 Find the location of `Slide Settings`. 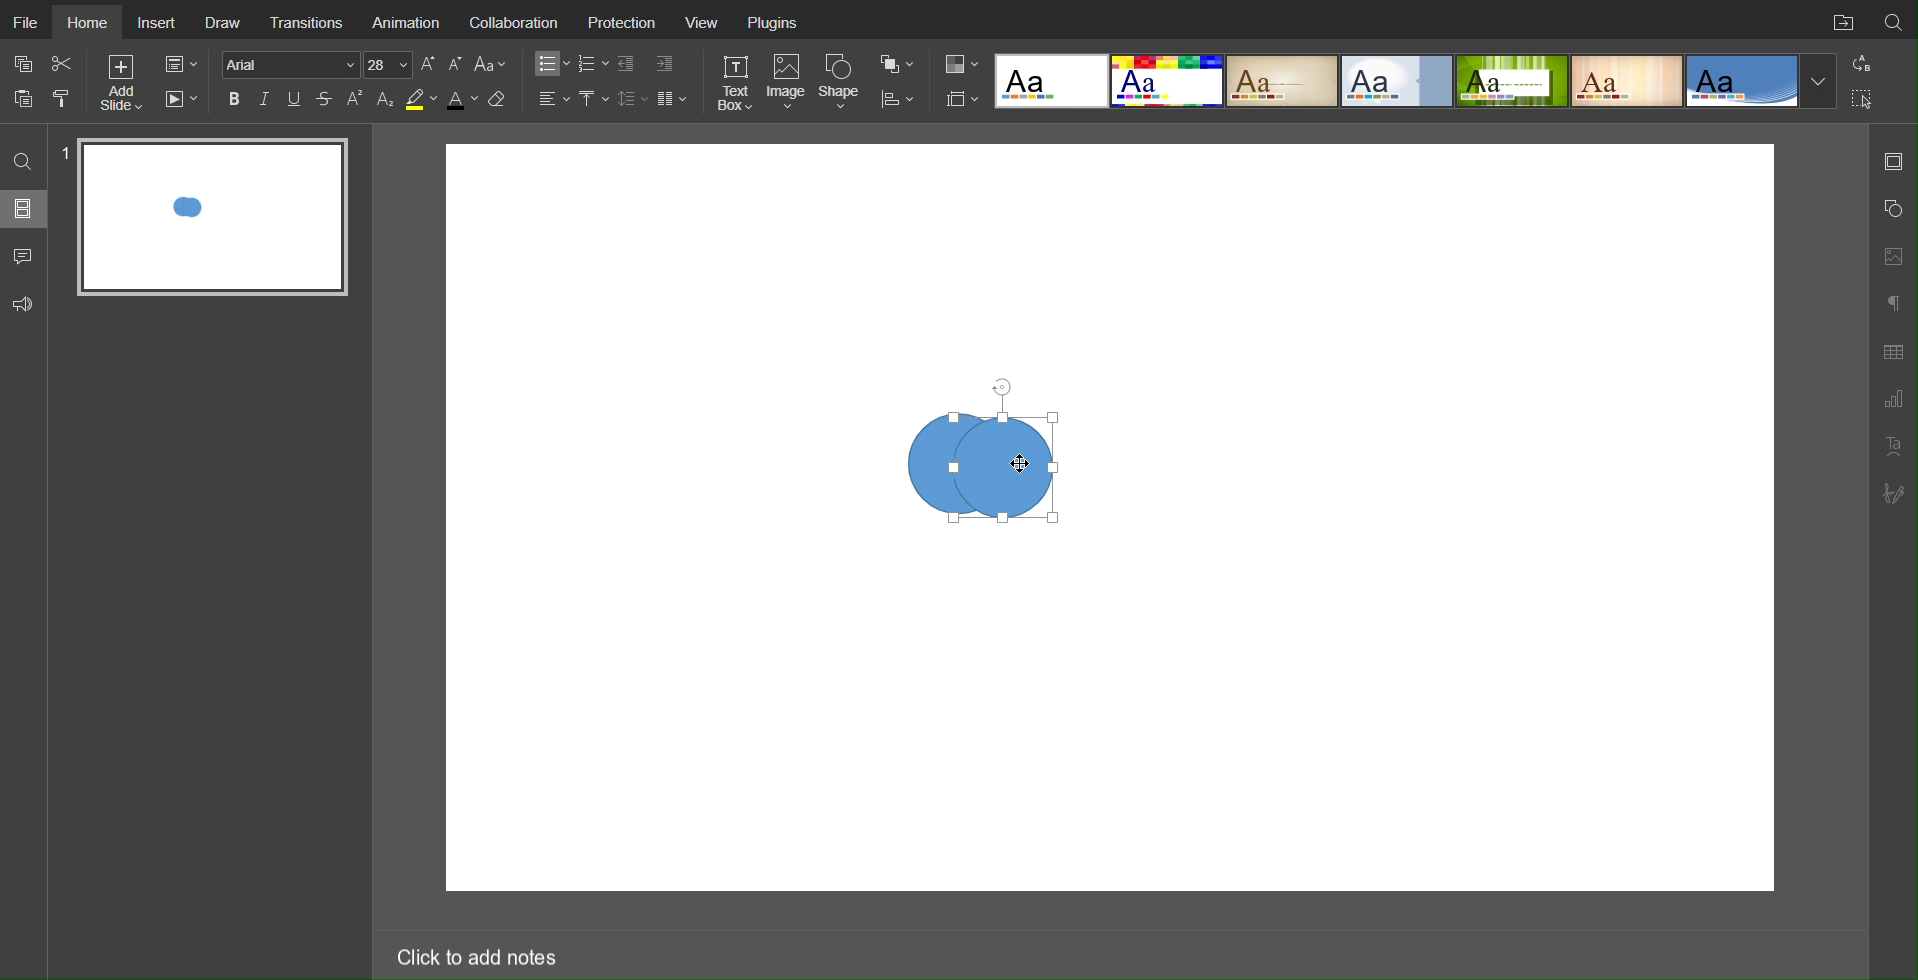

Slide Settings is located at coordinates (179, 65).